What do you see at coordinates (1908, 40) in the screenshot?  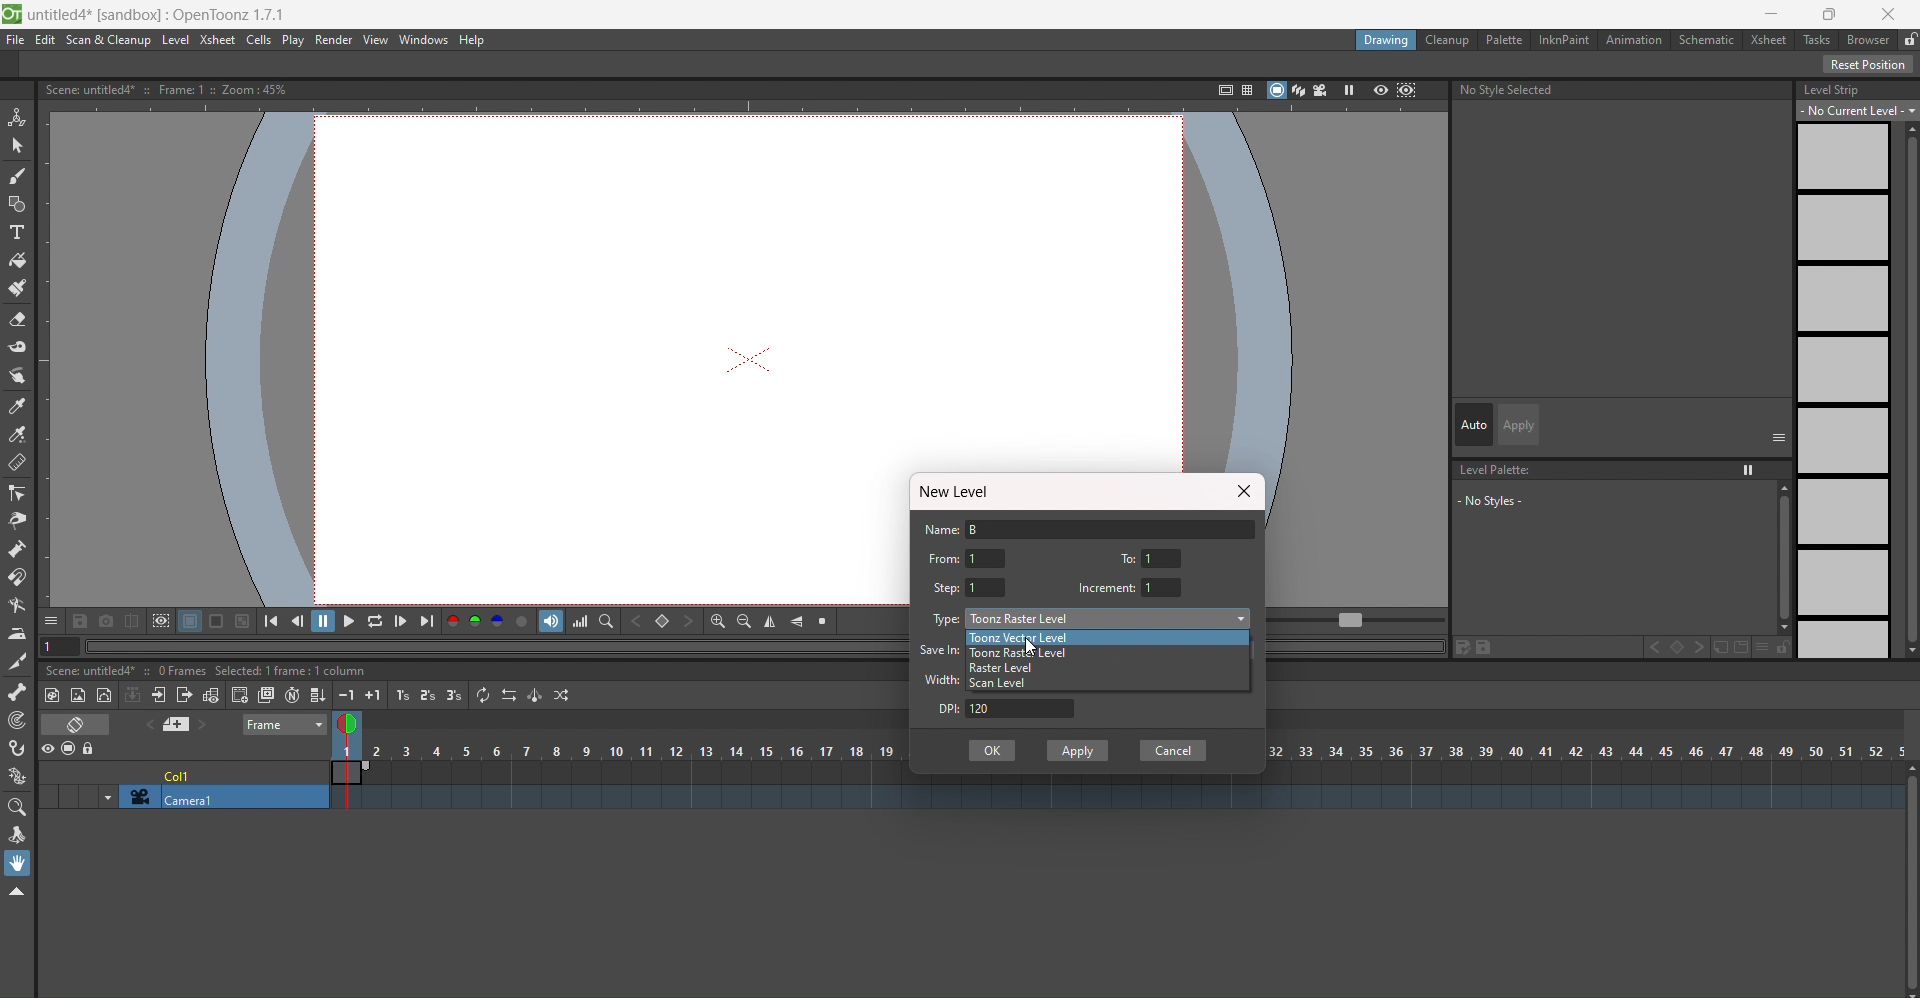 I see `lock unlock` at bounding box center [1908, 40].